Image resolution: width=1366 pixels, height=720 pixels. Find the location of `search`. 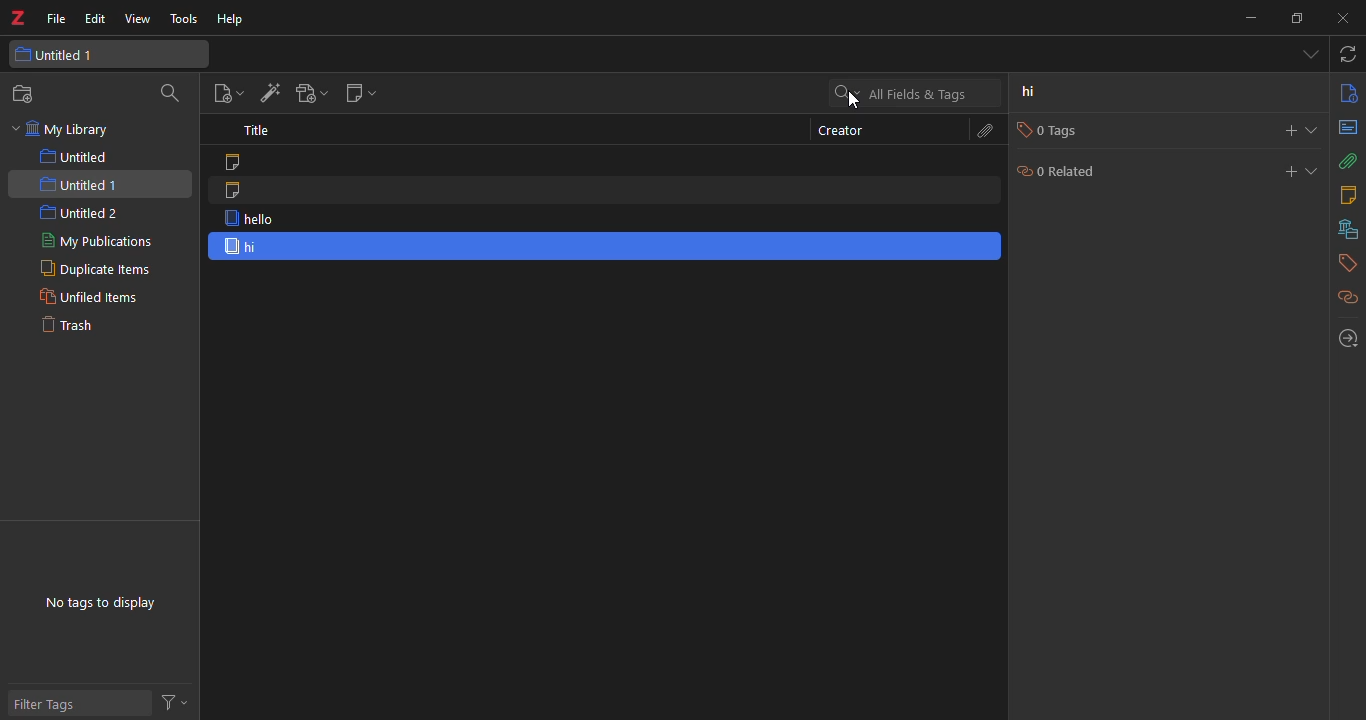

search is located at coordinates (171, 95).